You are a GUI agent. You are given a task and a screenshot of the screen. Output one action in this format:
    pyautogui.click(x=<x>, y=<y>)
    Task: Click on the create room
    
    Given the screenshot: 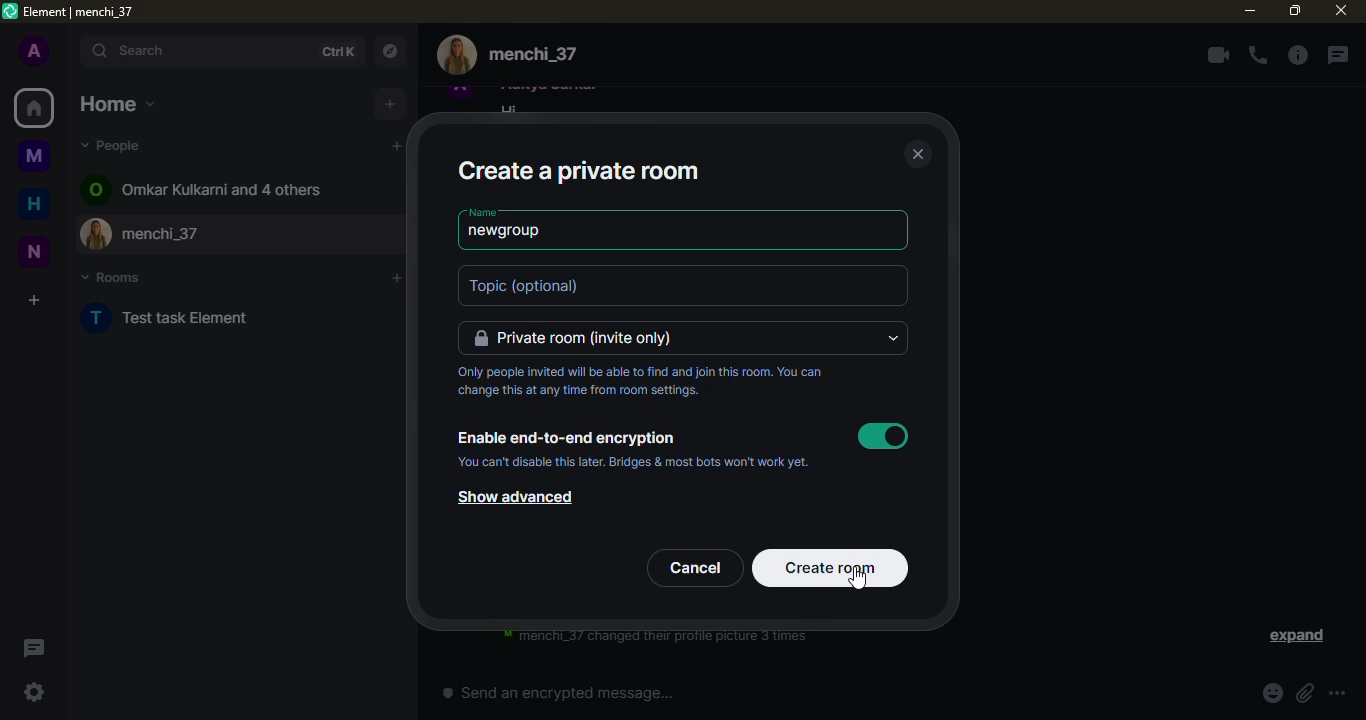 What is the action you would take?
    pyautogui.click(x=831, y=568)
    